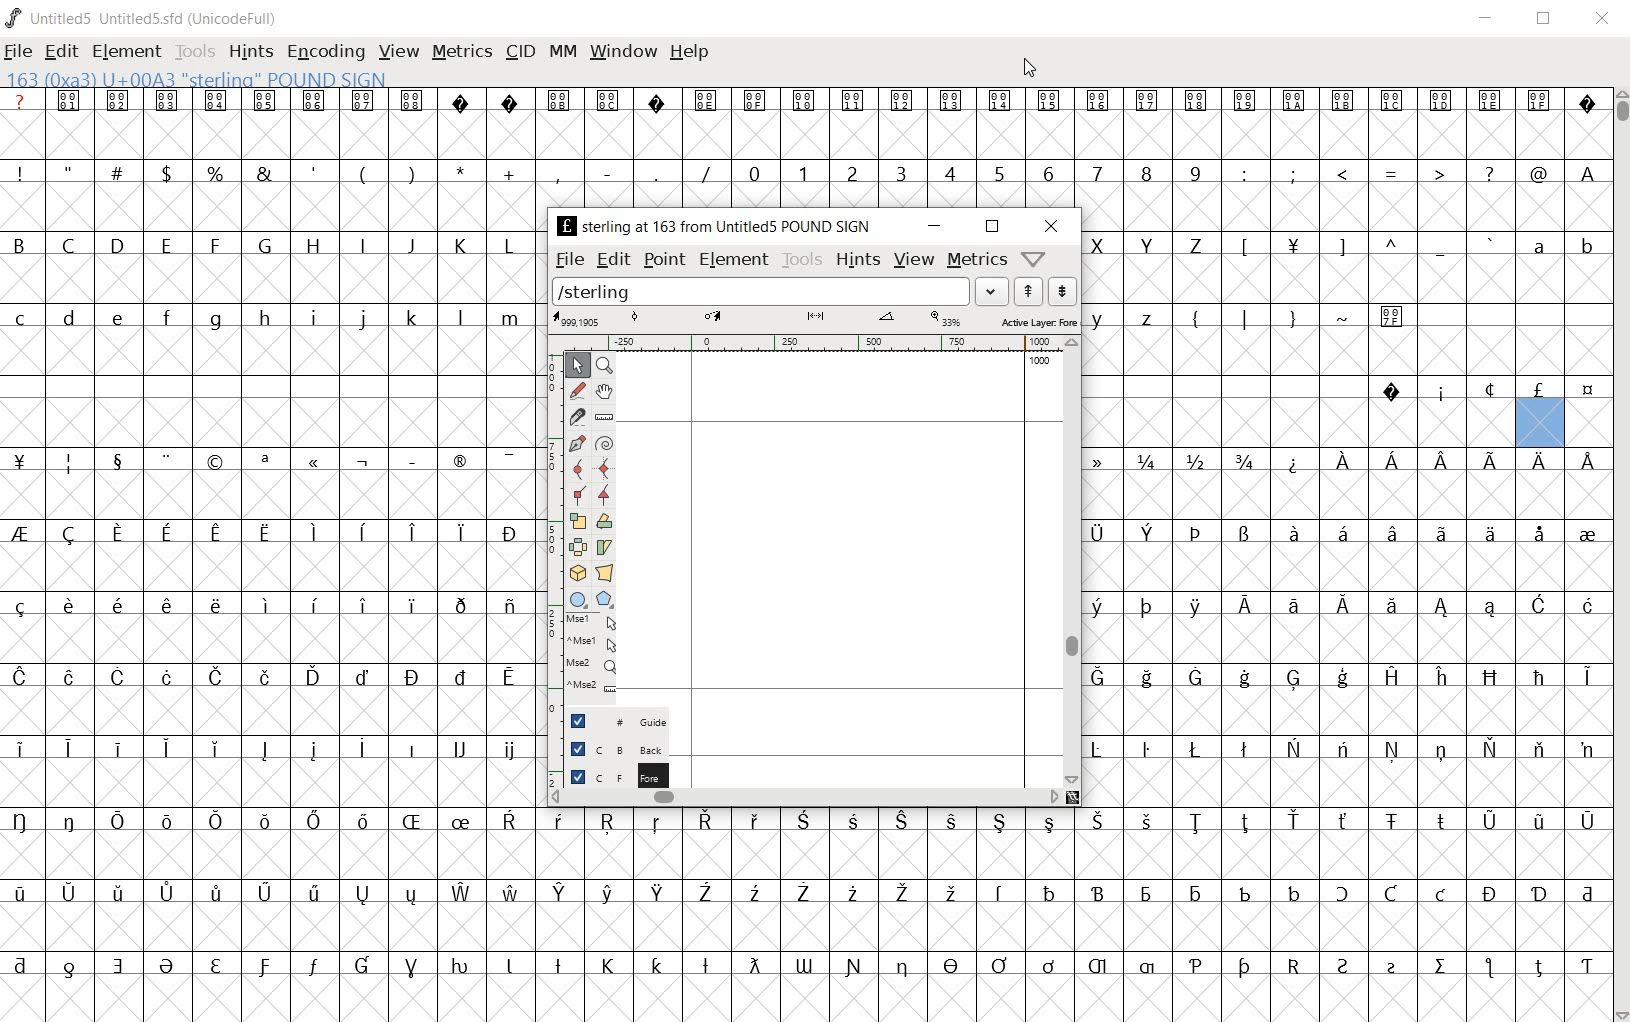 The width and height of the screenshot is (1630, 1022). I want to click on Symbol, so click(1490, 893).